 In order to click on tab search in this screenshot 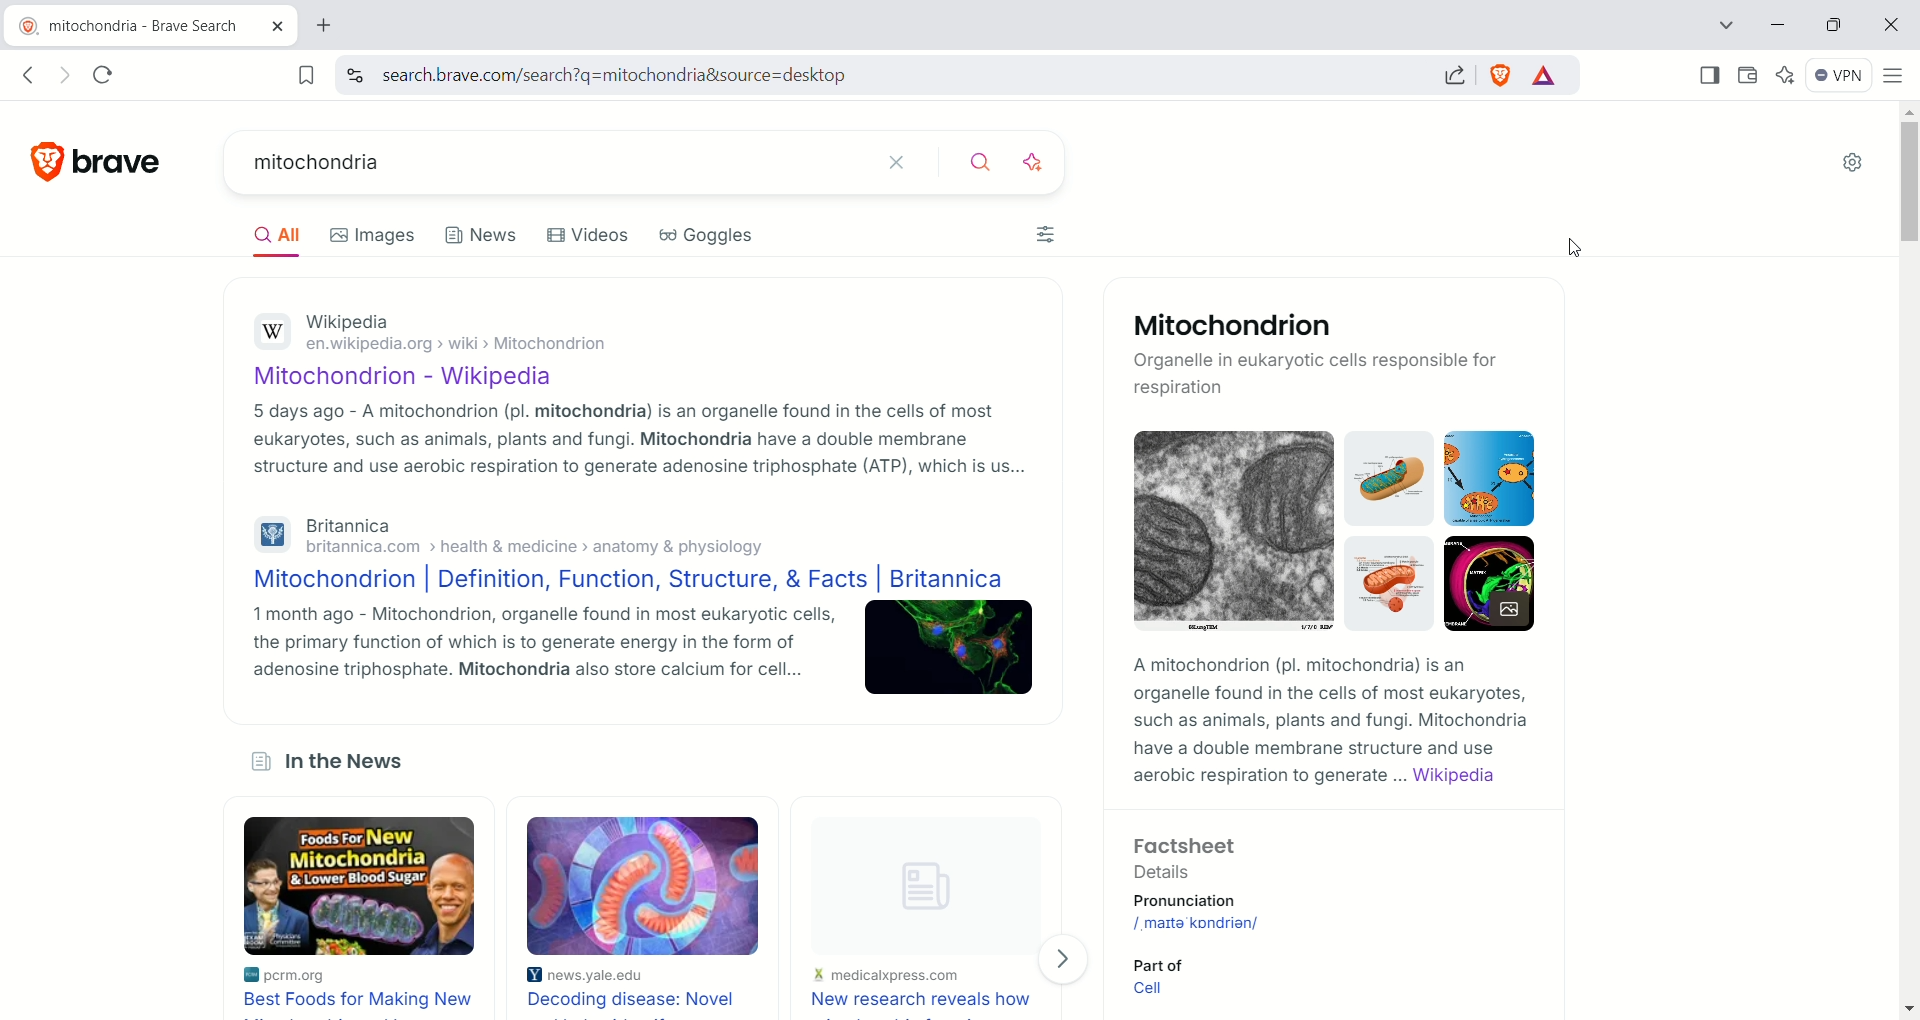, I will do `click(1726, 28)`.